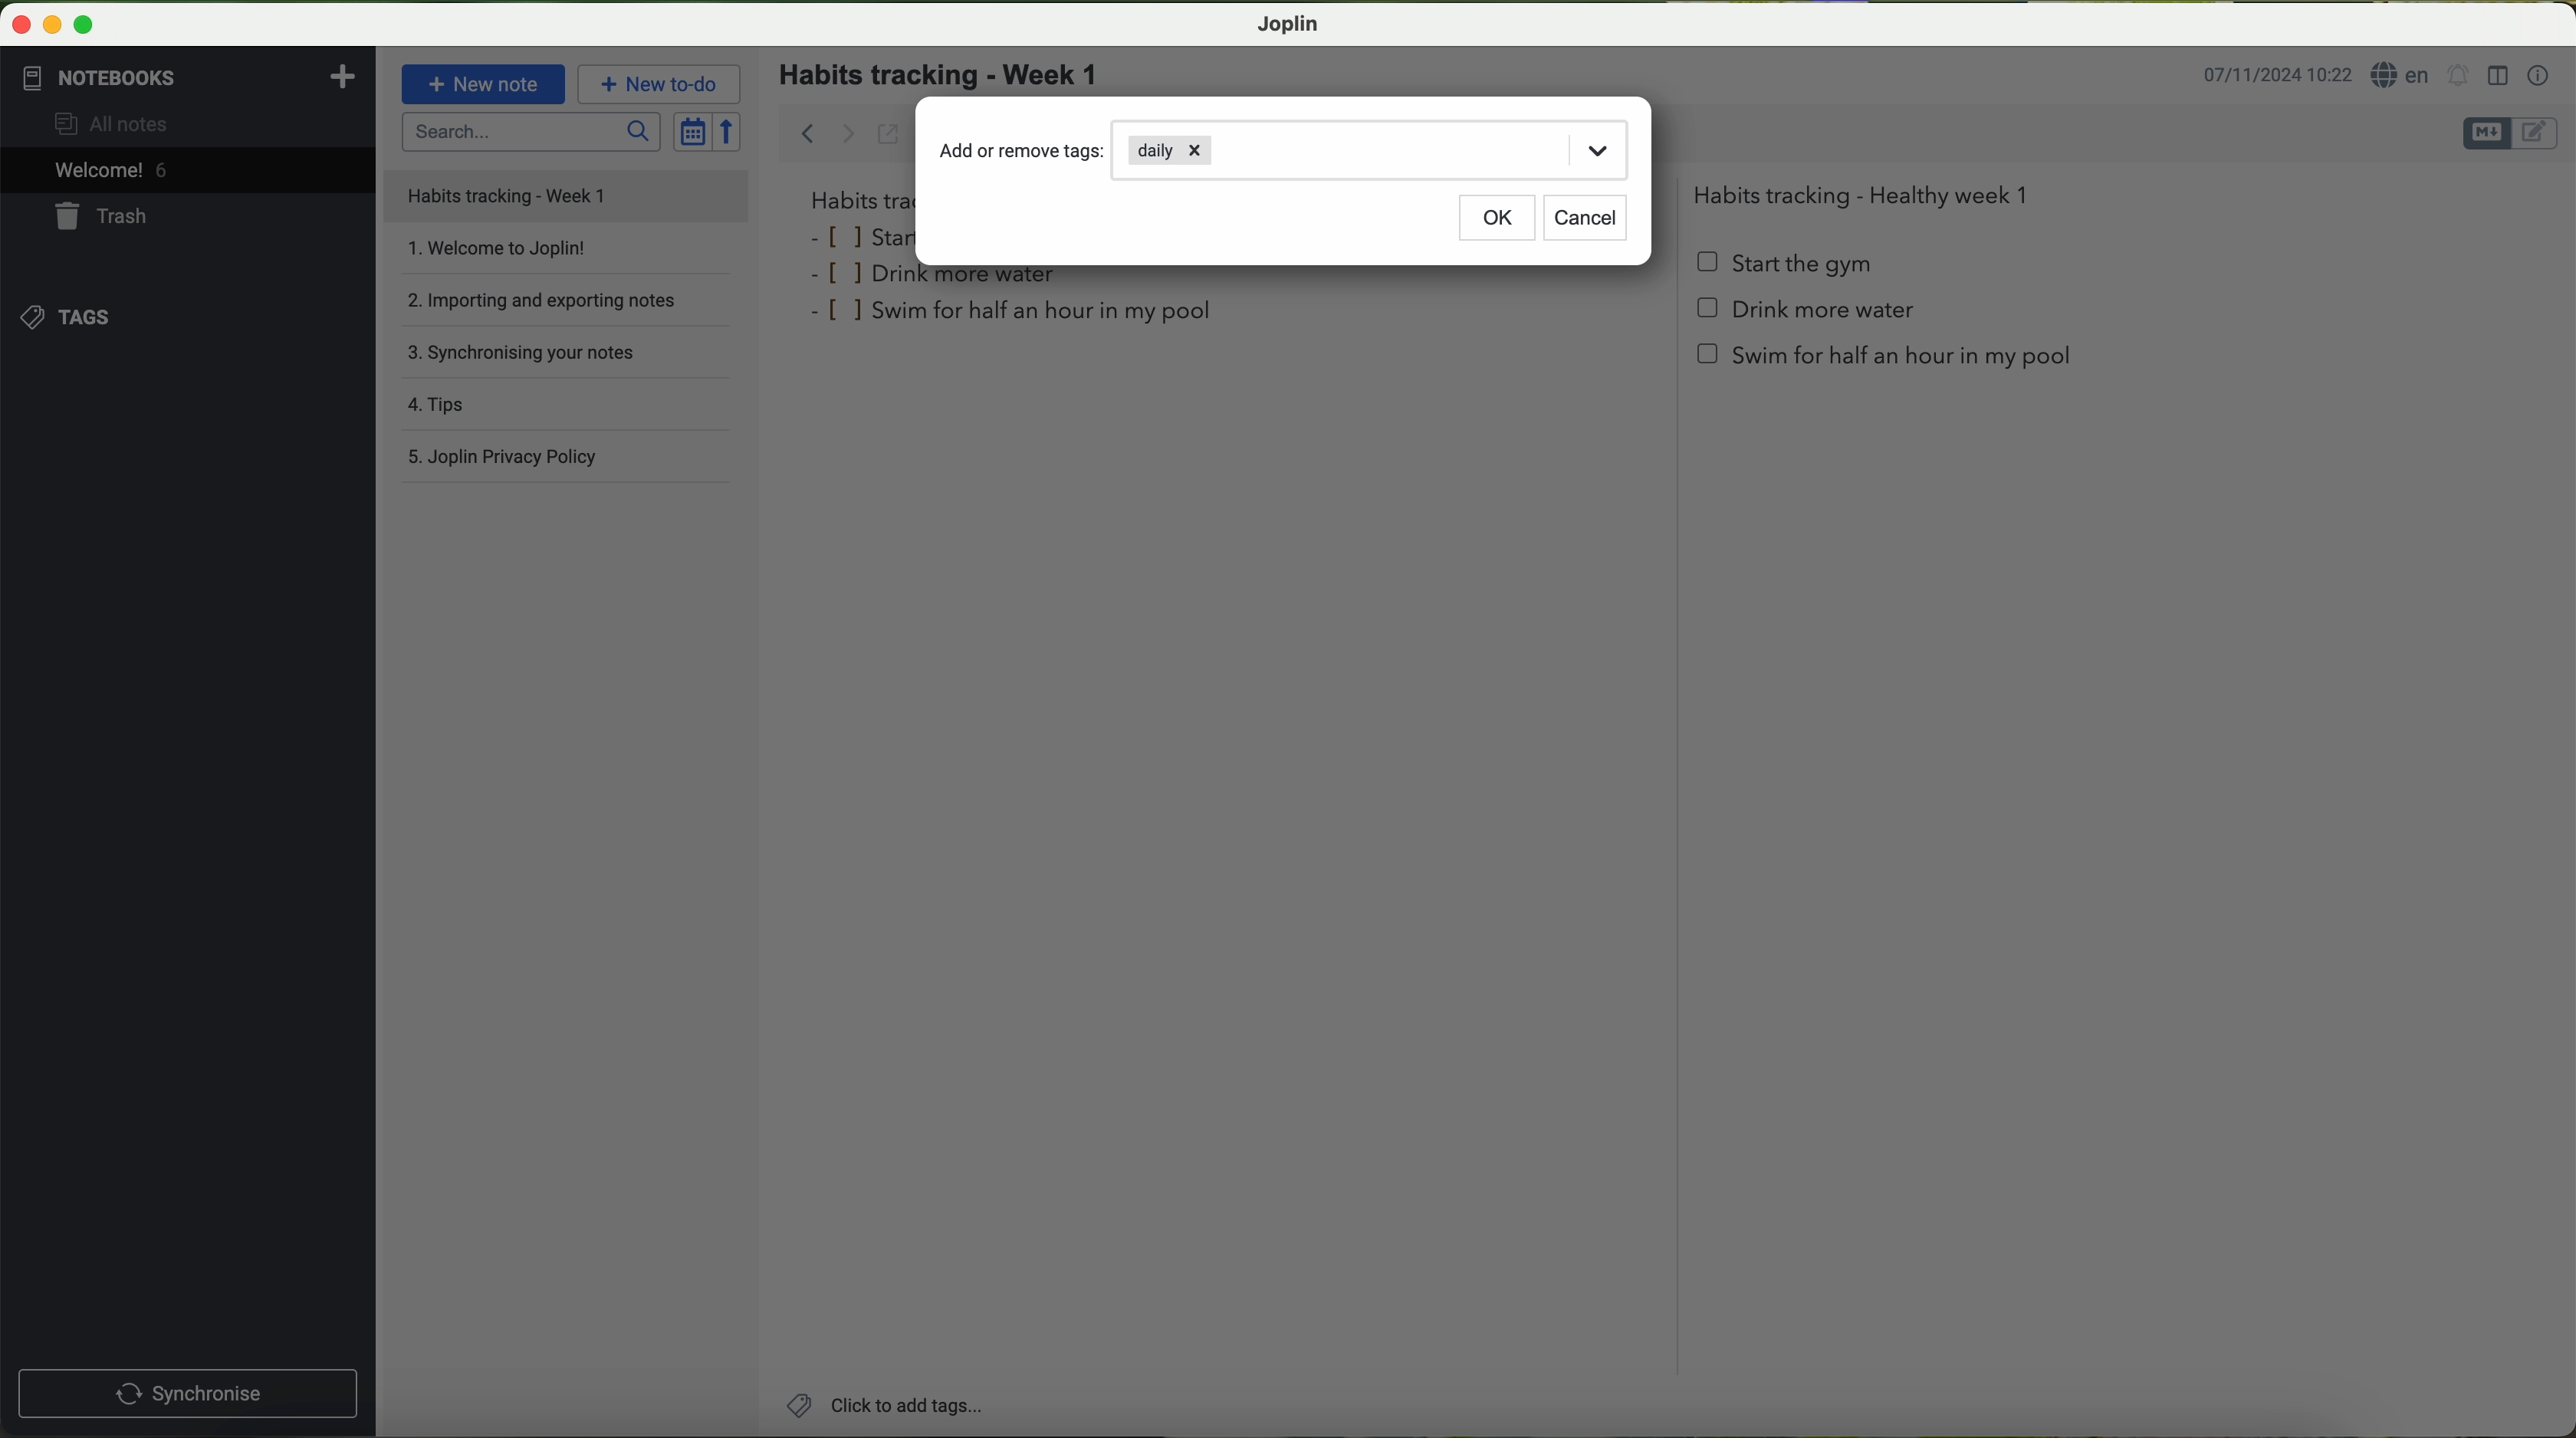 This screenshot has width=2576, height=1438. Describe the element at coordinates (117, 122) in the screenshot. I see `all notes` at that location.